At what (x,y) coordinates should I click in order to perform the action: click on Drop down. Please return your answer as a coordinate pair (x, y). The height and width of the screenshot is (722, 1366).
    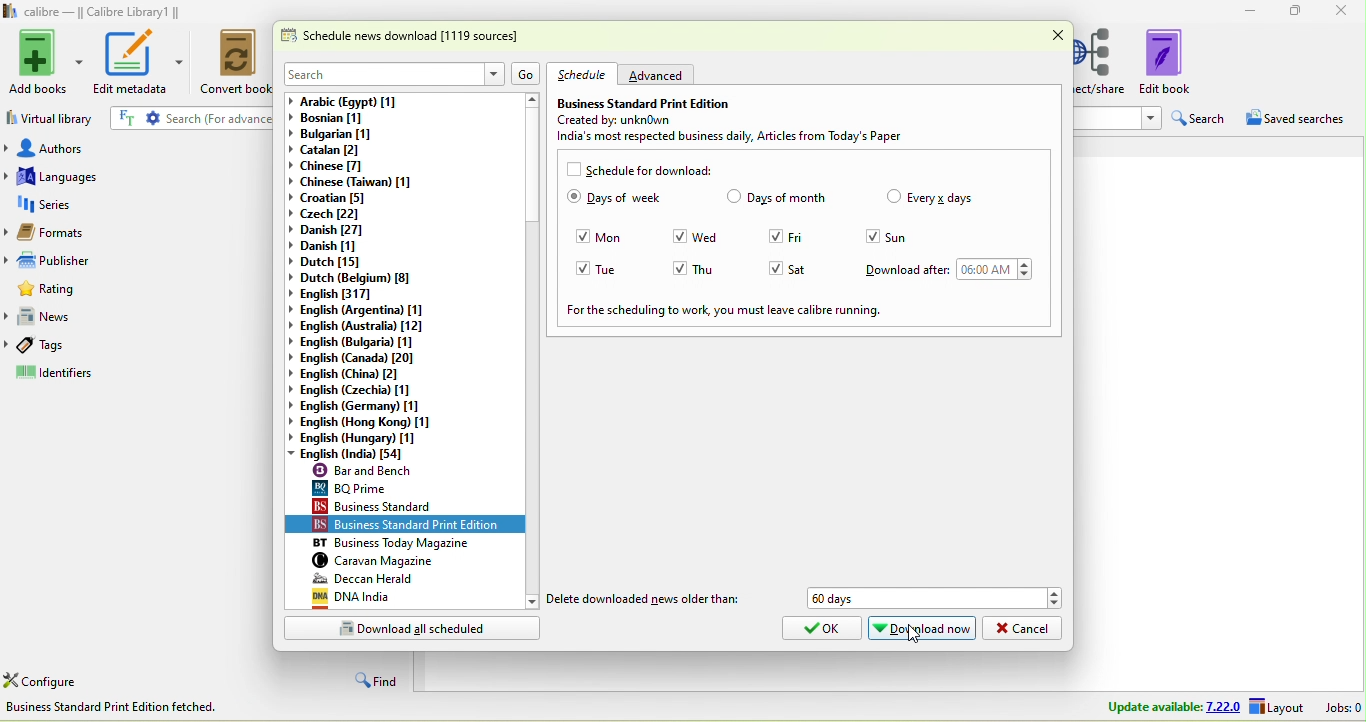
    Looking at the image, I should click on (491, 72).